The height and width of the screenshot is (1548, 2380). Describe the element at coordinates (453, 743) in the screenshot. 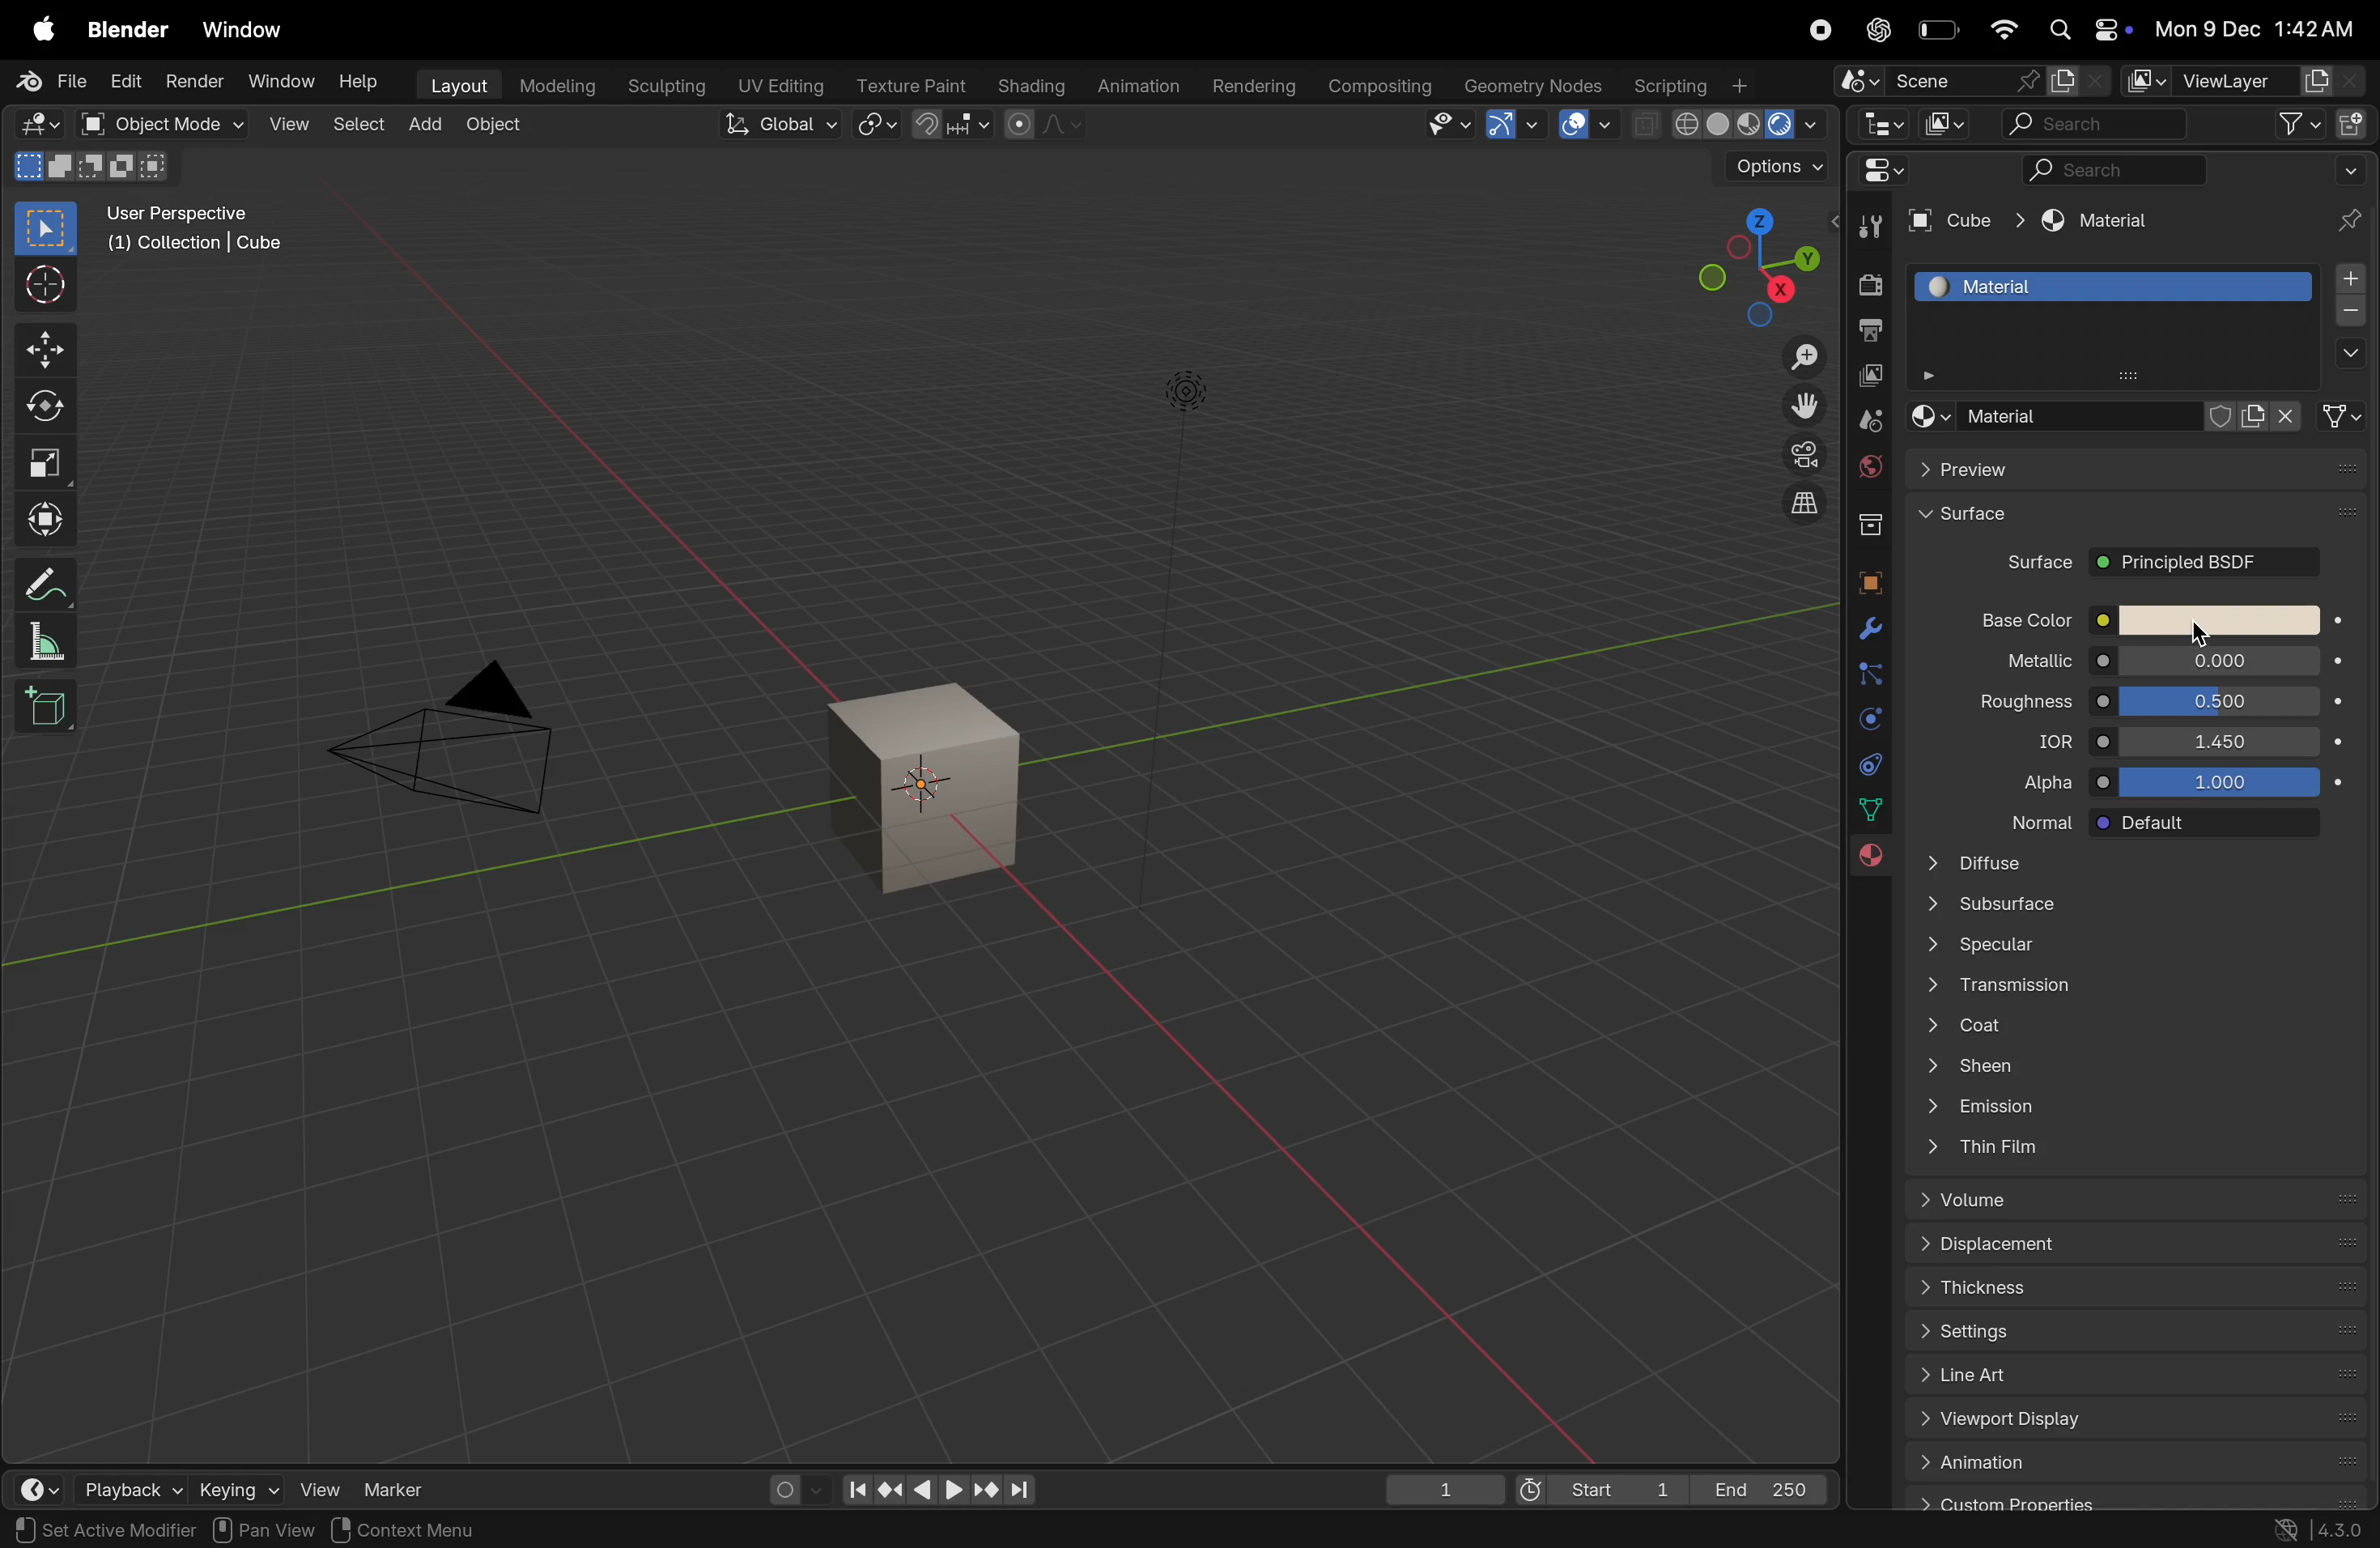

I see `perspective camera` at that location.